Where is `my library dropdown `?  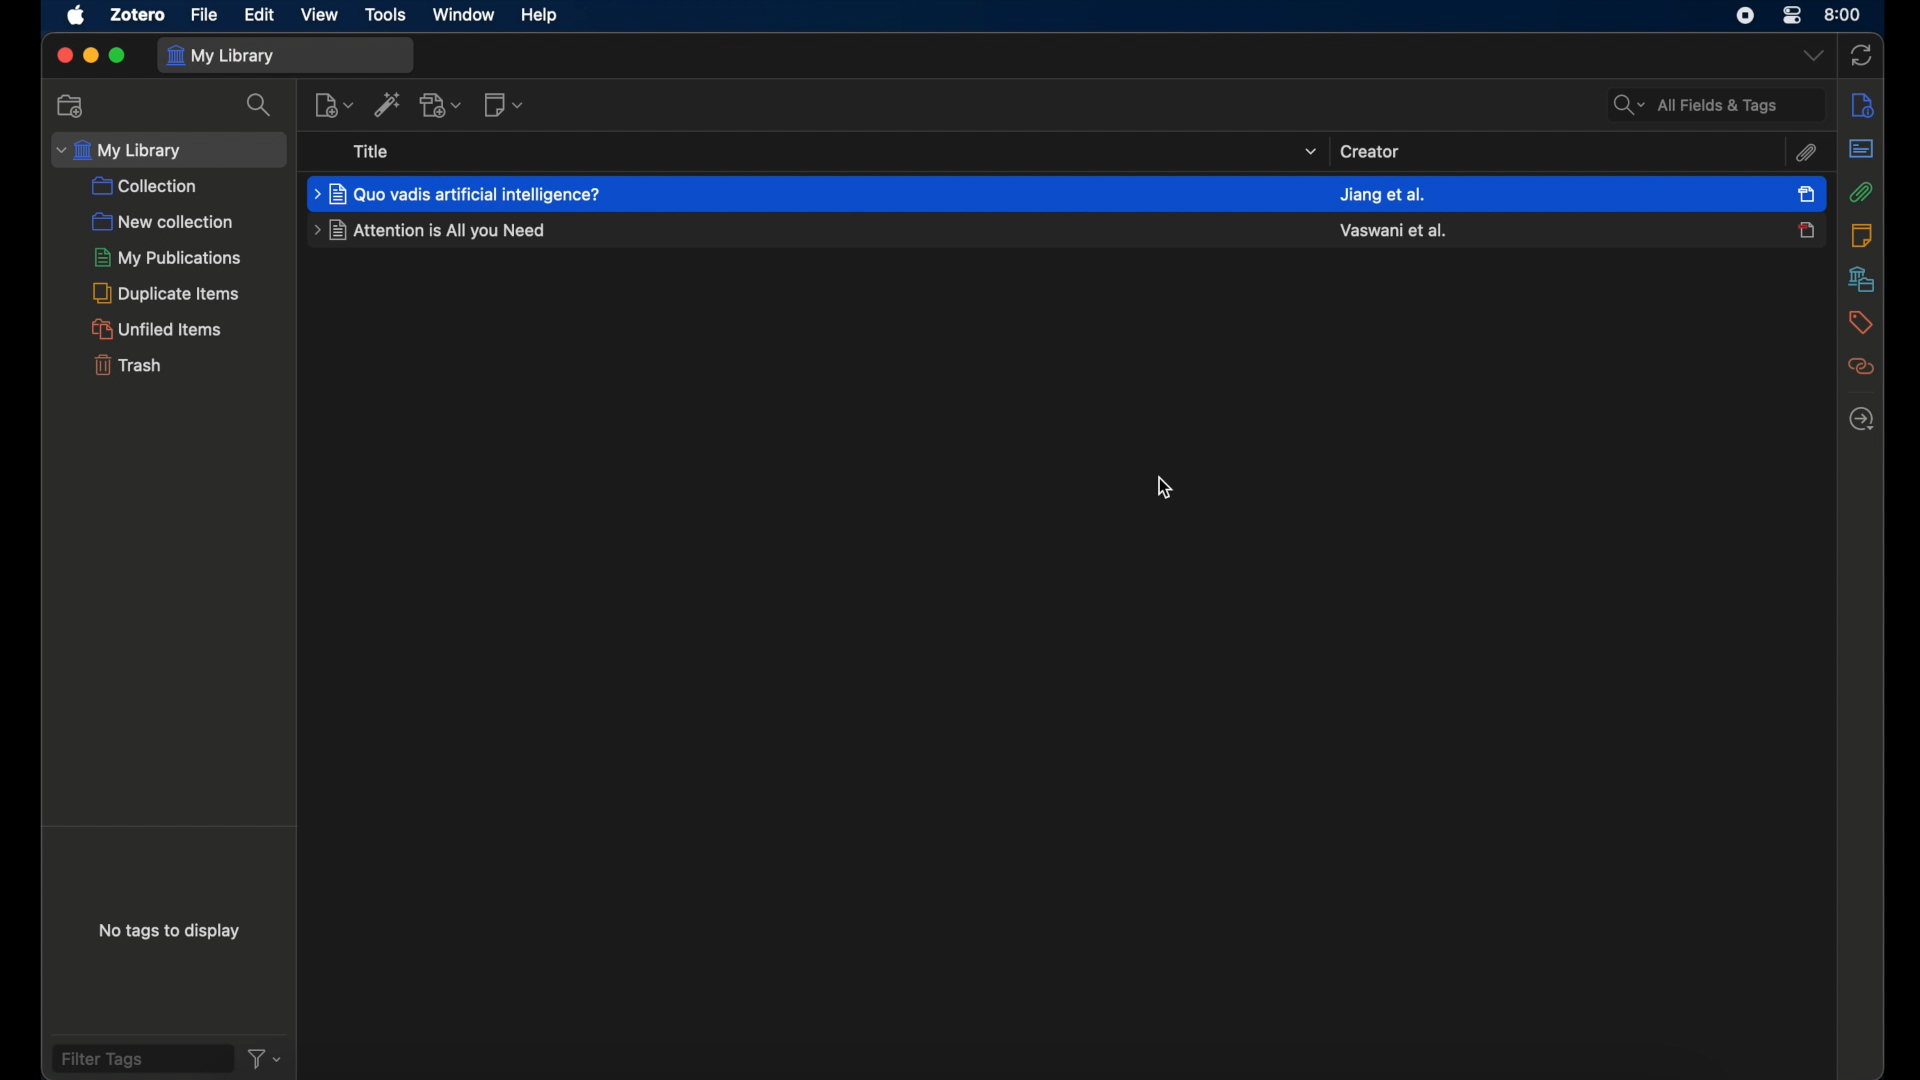
my library dropdown  is located at coordinates (168, 150).